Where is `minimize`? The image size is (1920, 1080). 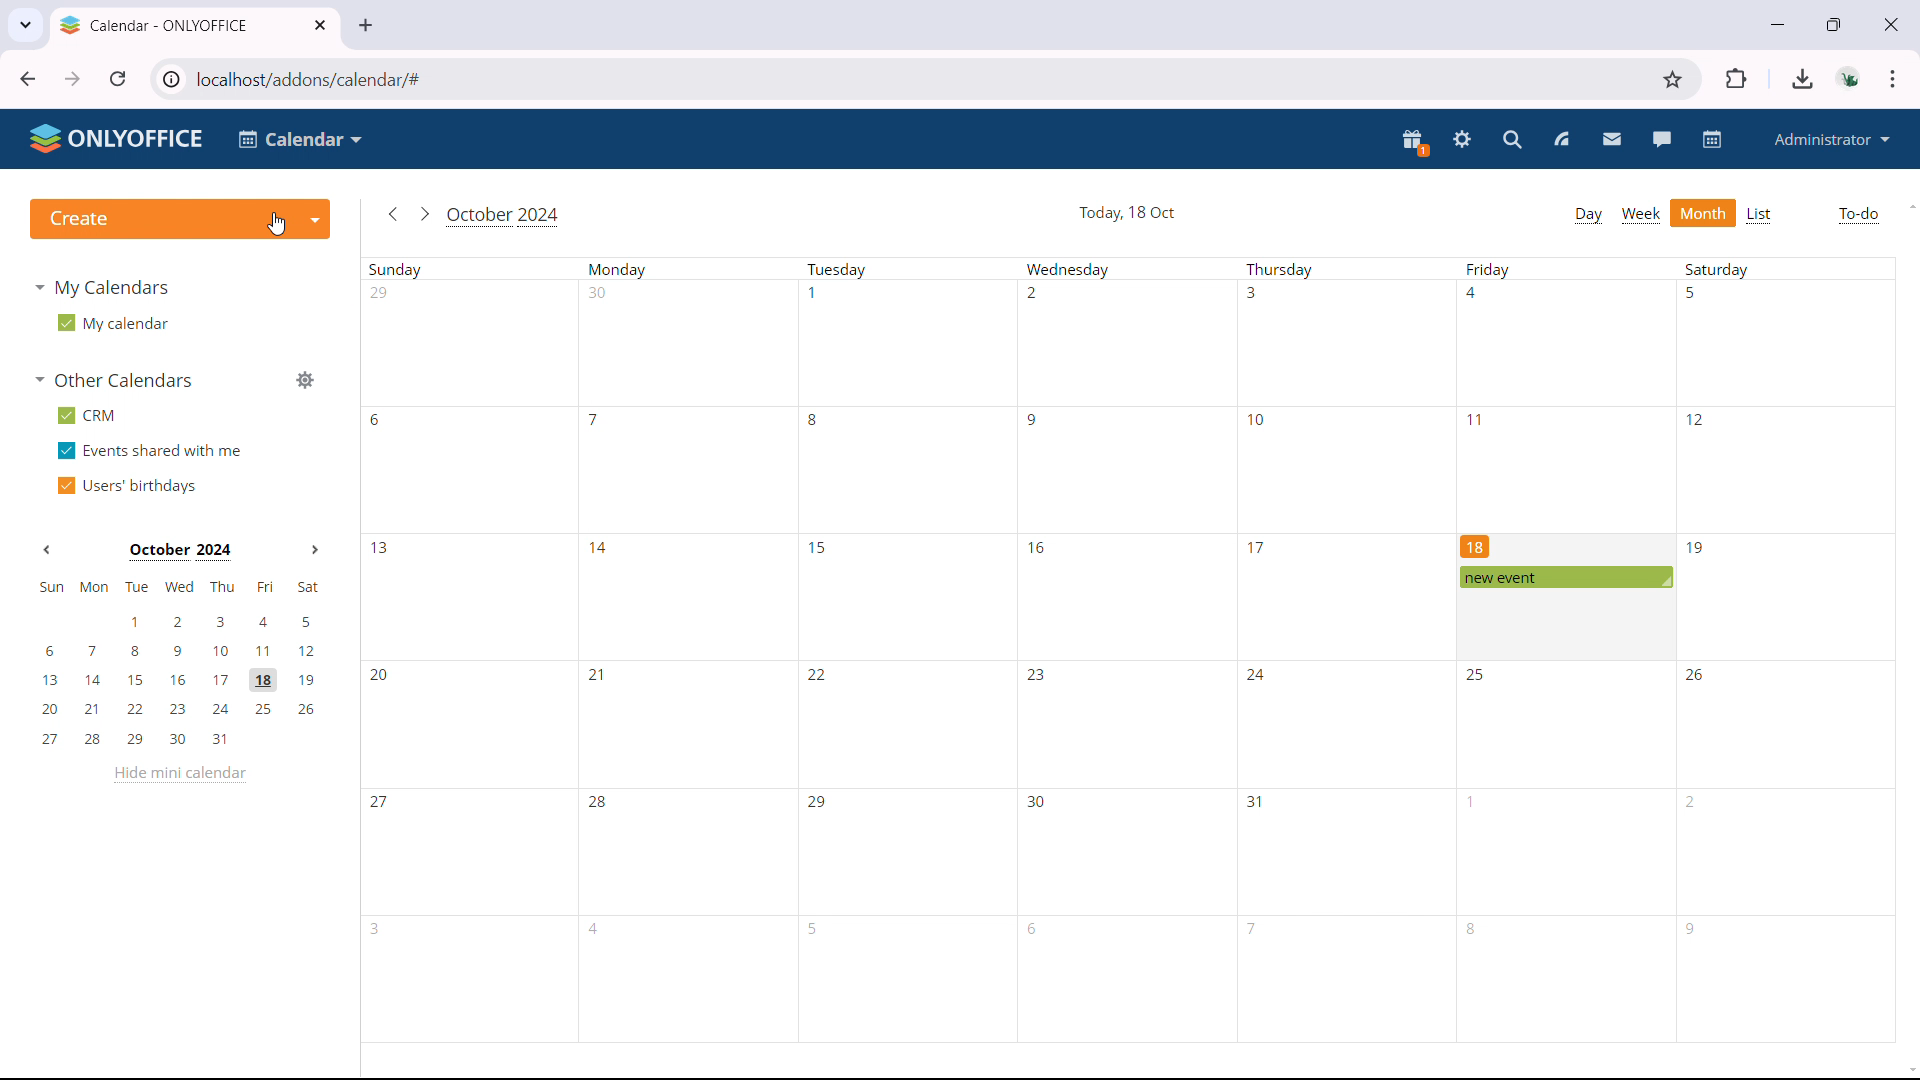
minimize is located at coordinates (1775, 22).